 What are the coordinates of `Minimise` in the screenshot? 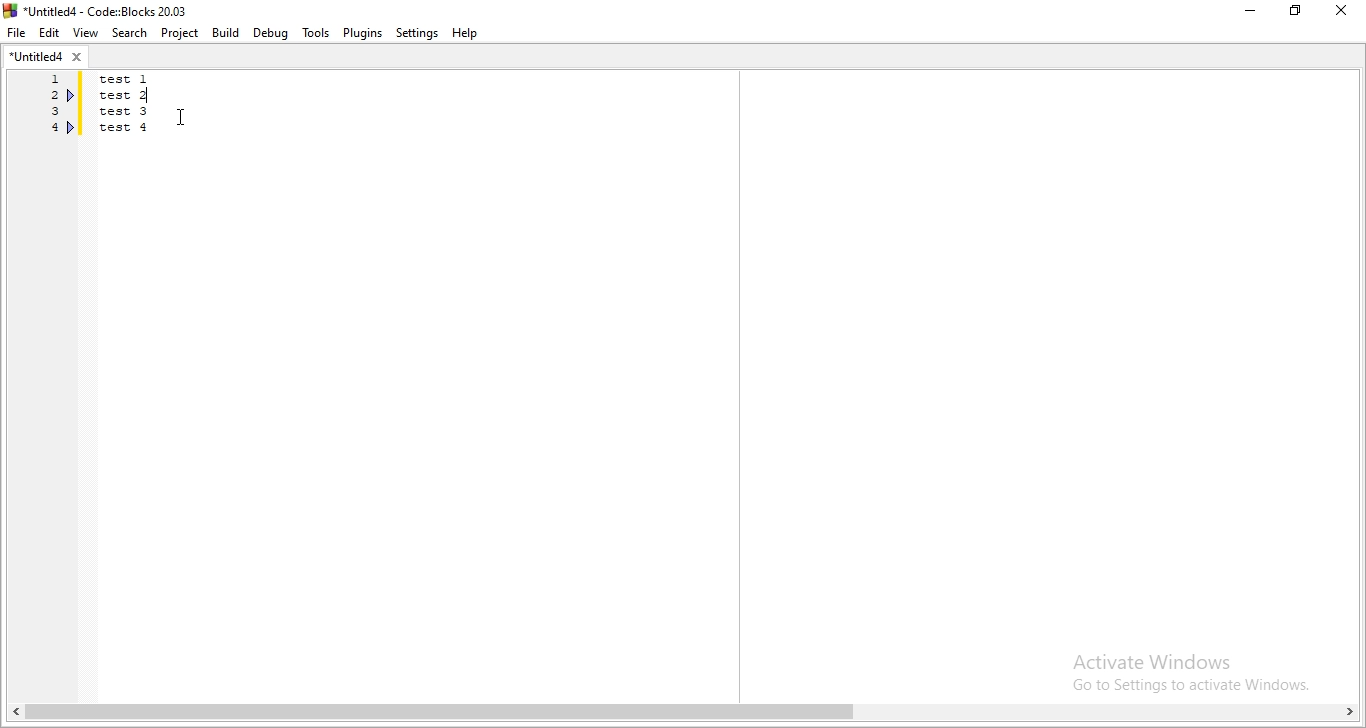 It's located at (1249, 12).